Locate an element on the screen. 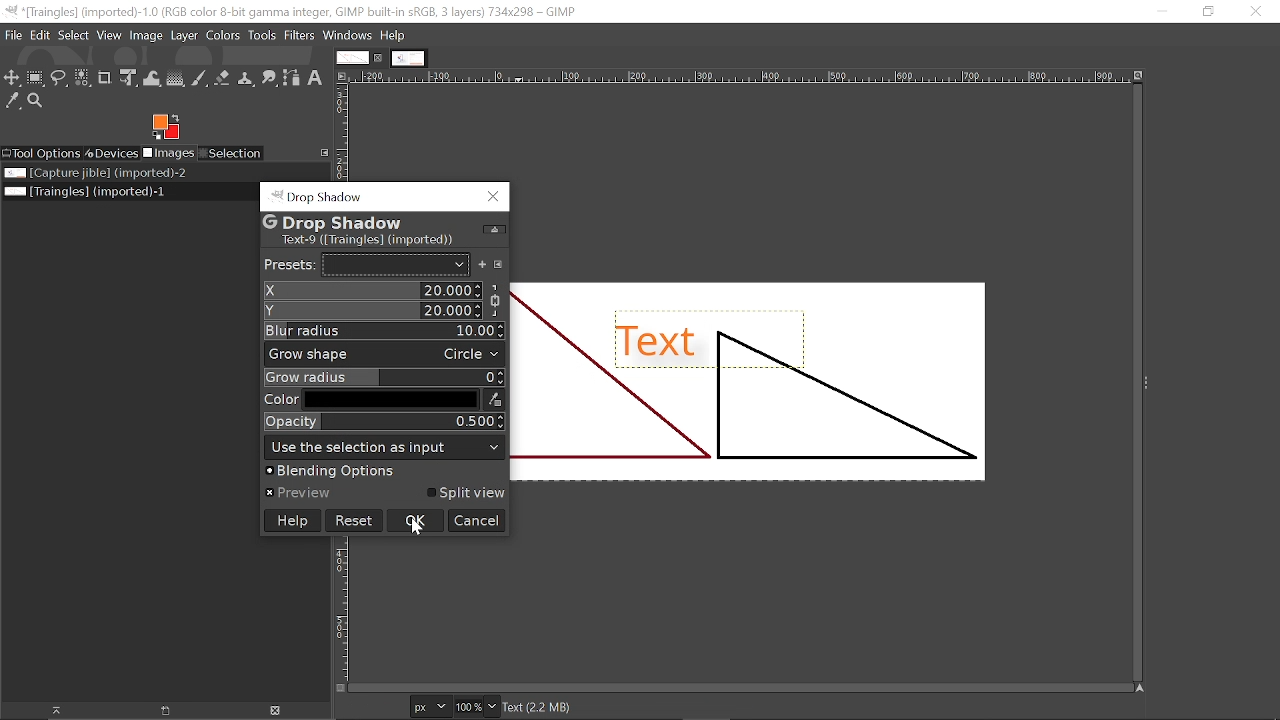 This screenshot has height=720, width=1280. Open new display for this image is located at coordinates (165, 711).